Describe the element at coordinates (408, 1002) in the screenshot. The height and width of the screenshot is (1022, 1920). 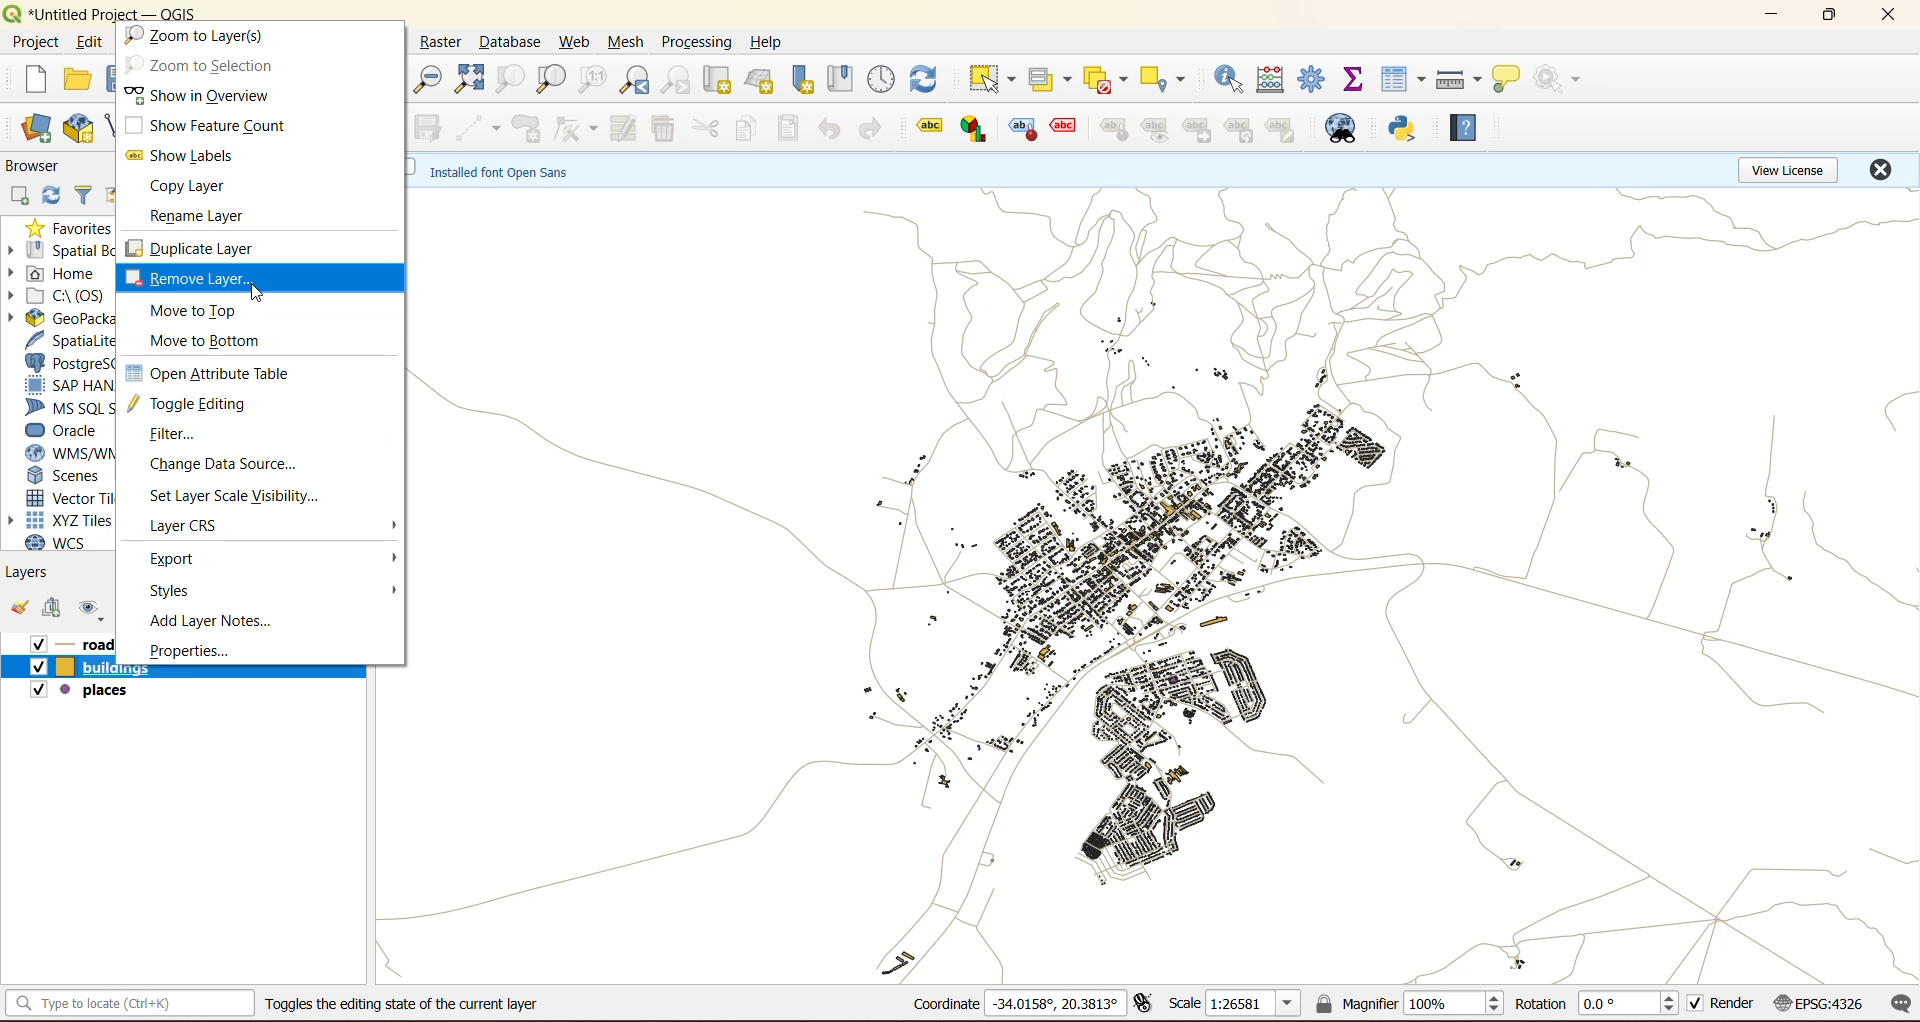
I see `toggles the editing state of the current layer` at that location.